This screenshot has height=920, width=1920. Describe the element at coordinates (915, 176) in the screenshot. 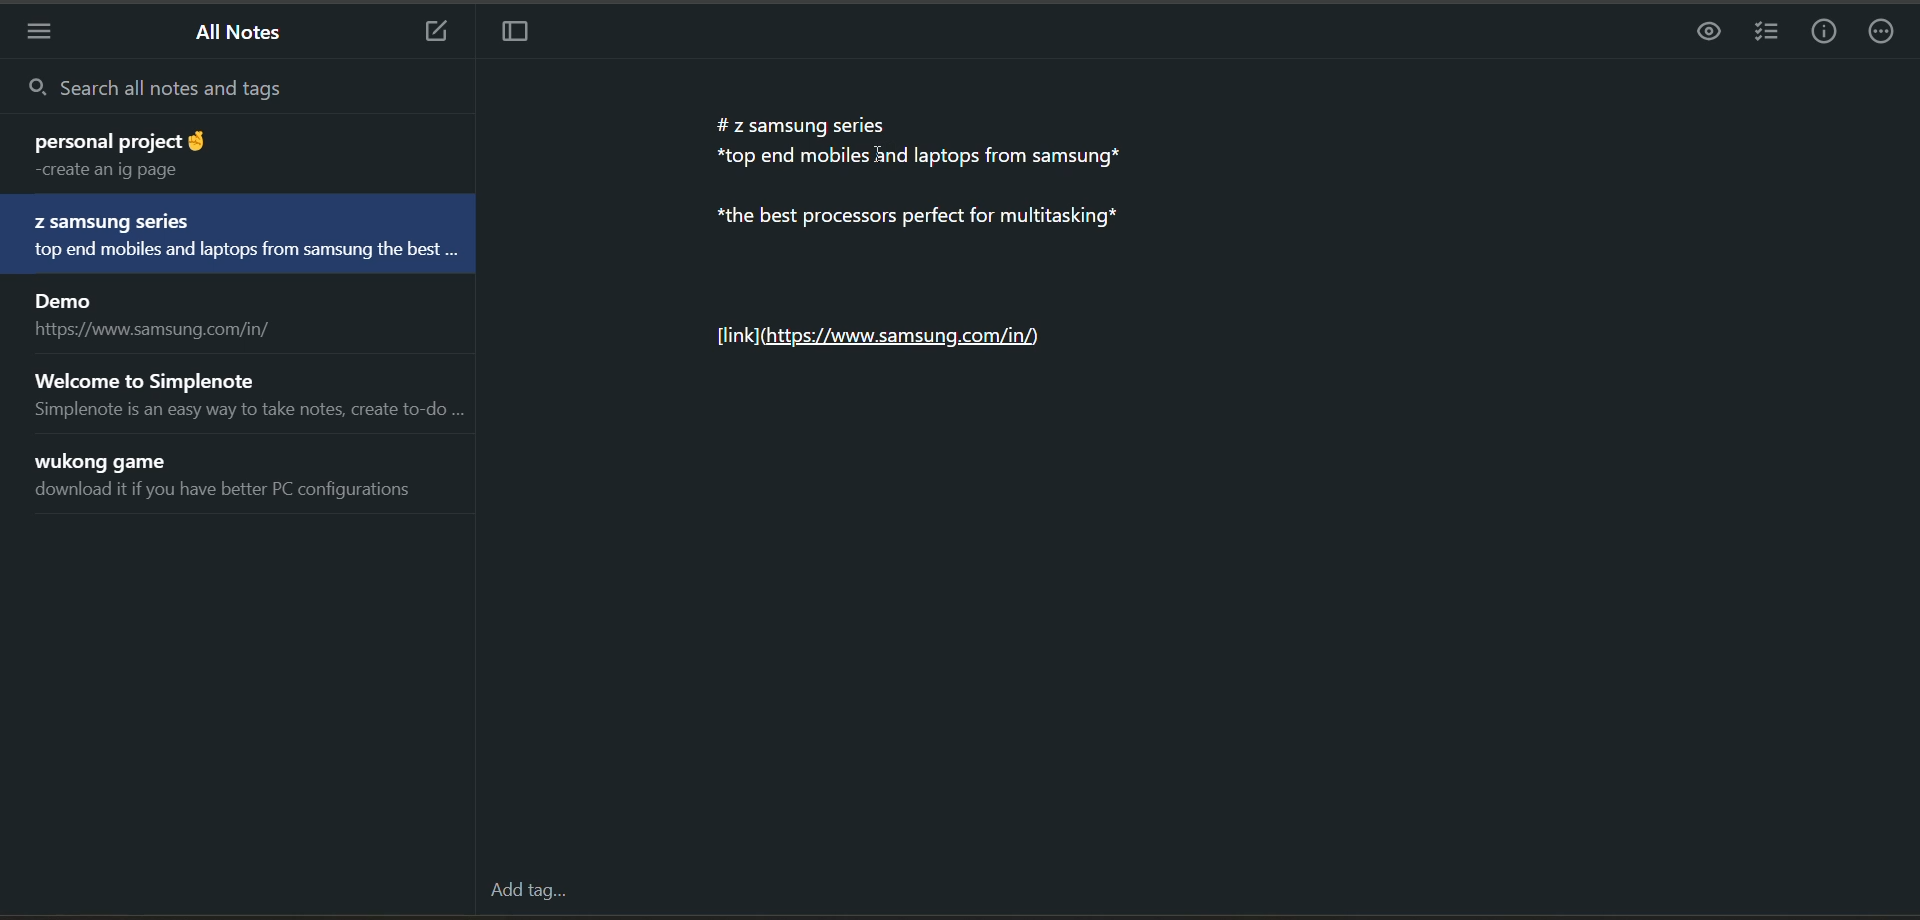

I see `data in the current note` at that location.